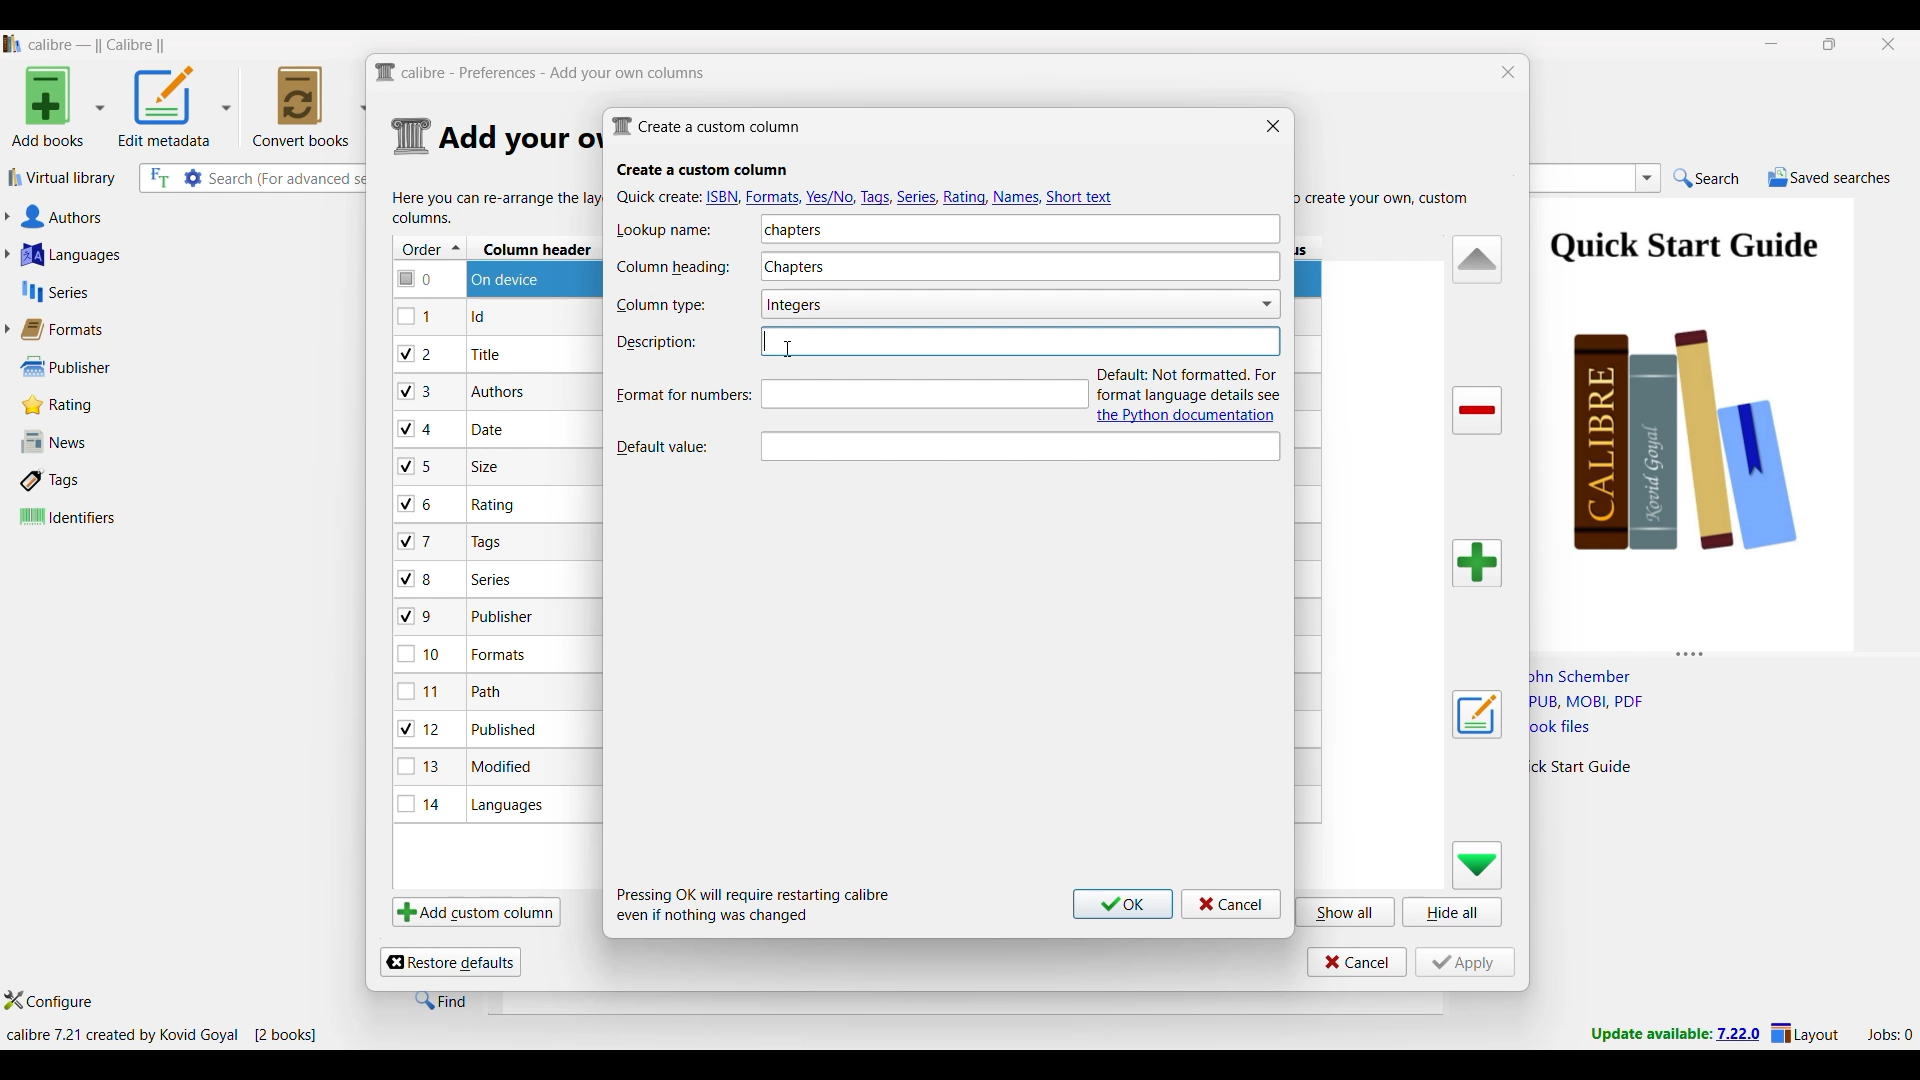 This screenshot has width=1920, height=1080. What do you see at coordinates (423, 656) in the screenshot?
I see `checkbox - 10` at bounding box center [423, 656].